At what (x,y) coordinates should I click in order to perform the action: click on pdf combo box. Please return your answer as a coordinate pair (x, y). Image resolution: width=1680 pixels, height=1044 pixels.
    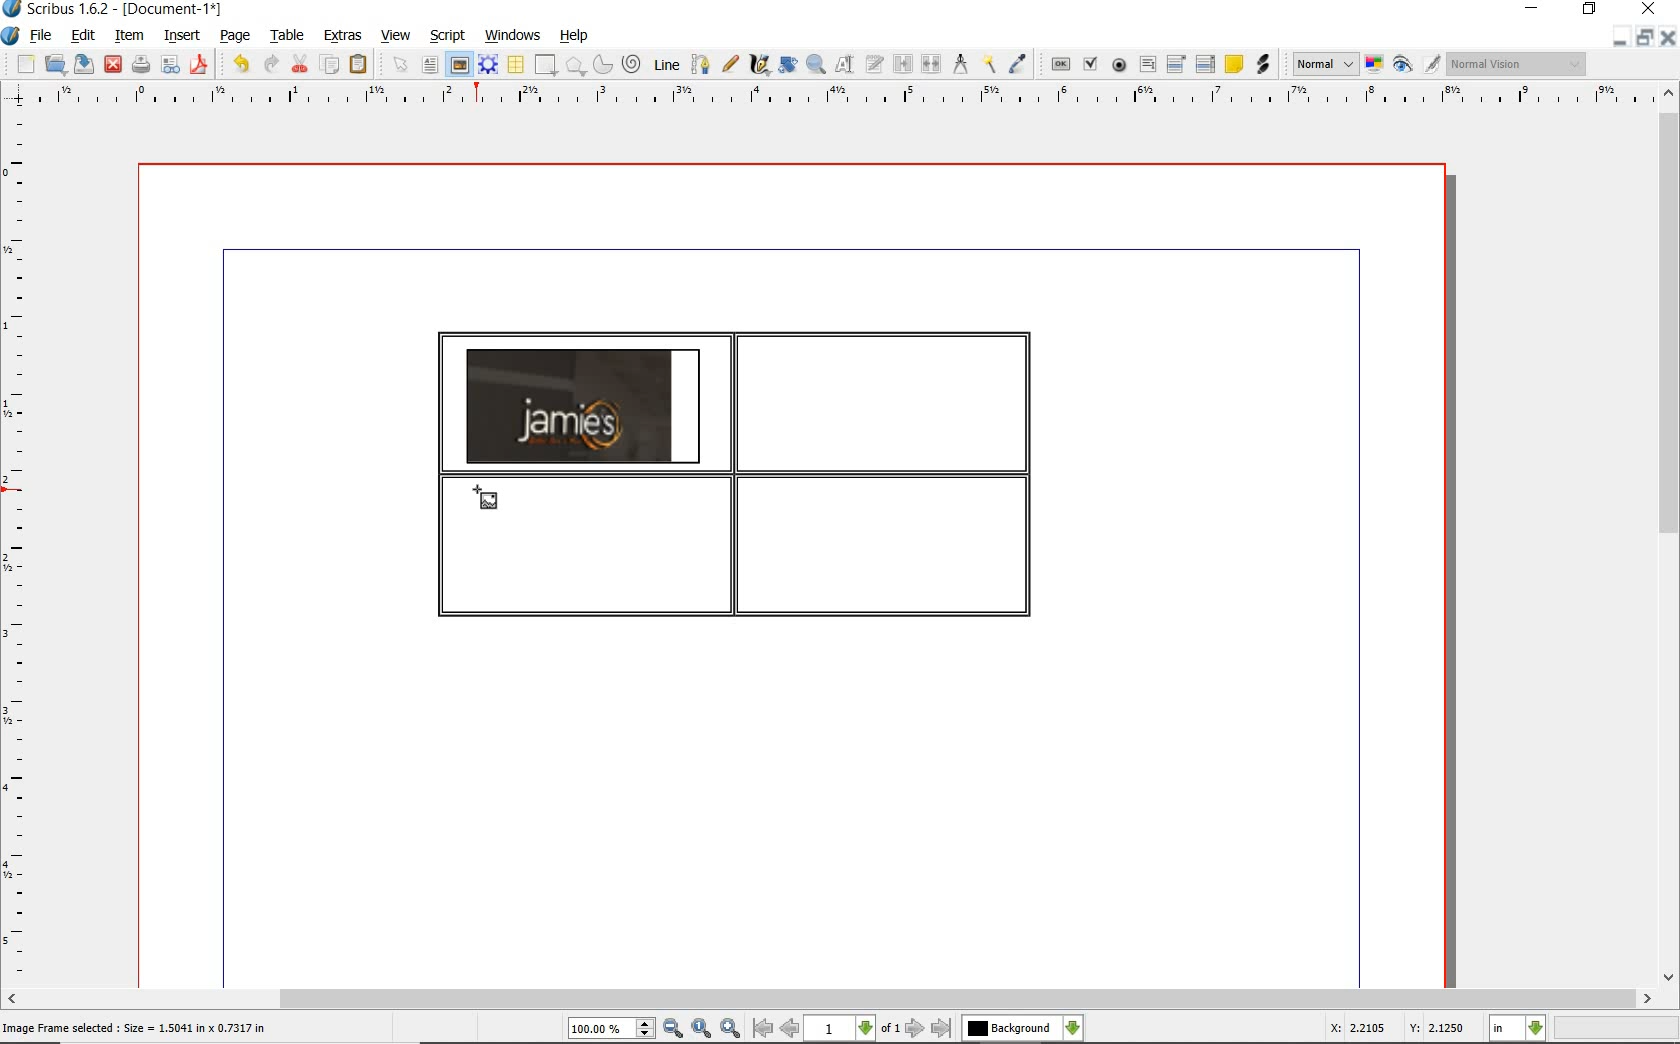
    Looking at the image, I should click on (1178, 65).